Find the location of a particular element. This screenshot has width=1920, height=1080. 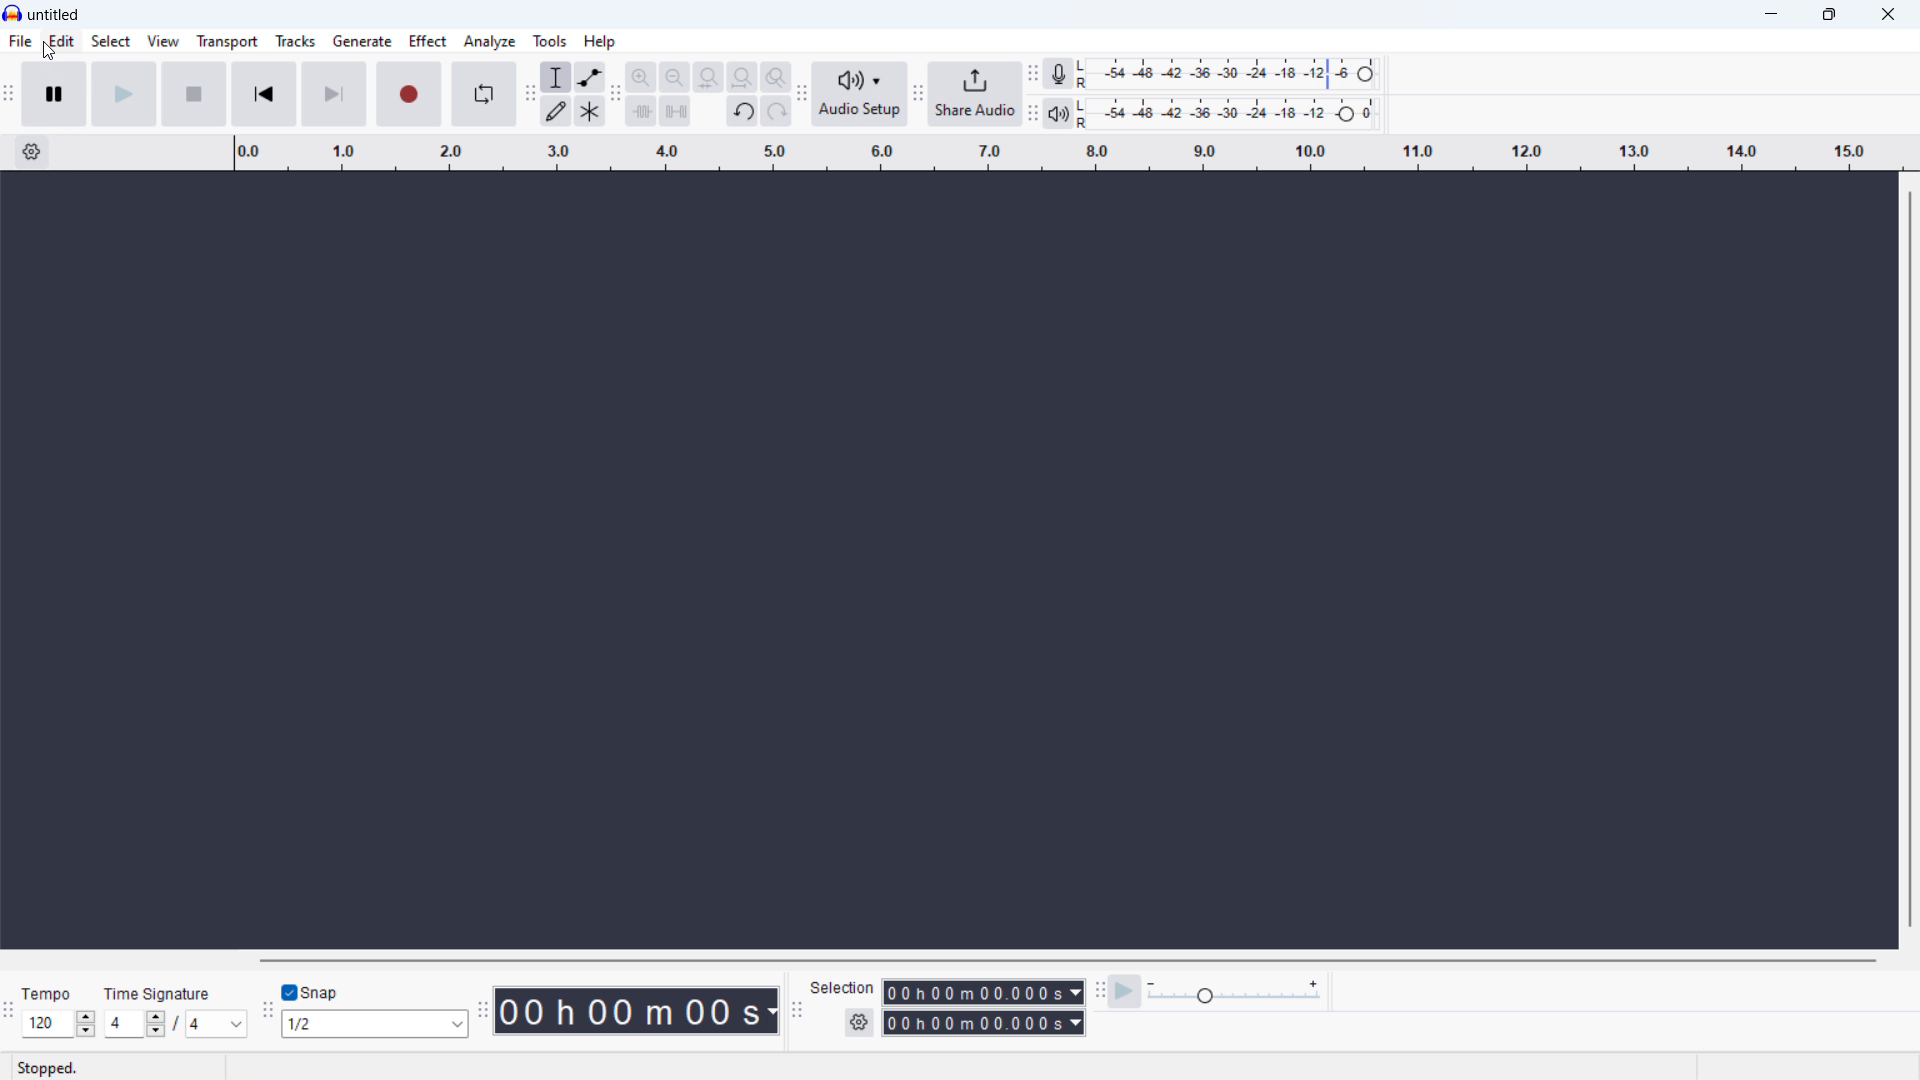

play at speed is located at coordinates (1125, 992).